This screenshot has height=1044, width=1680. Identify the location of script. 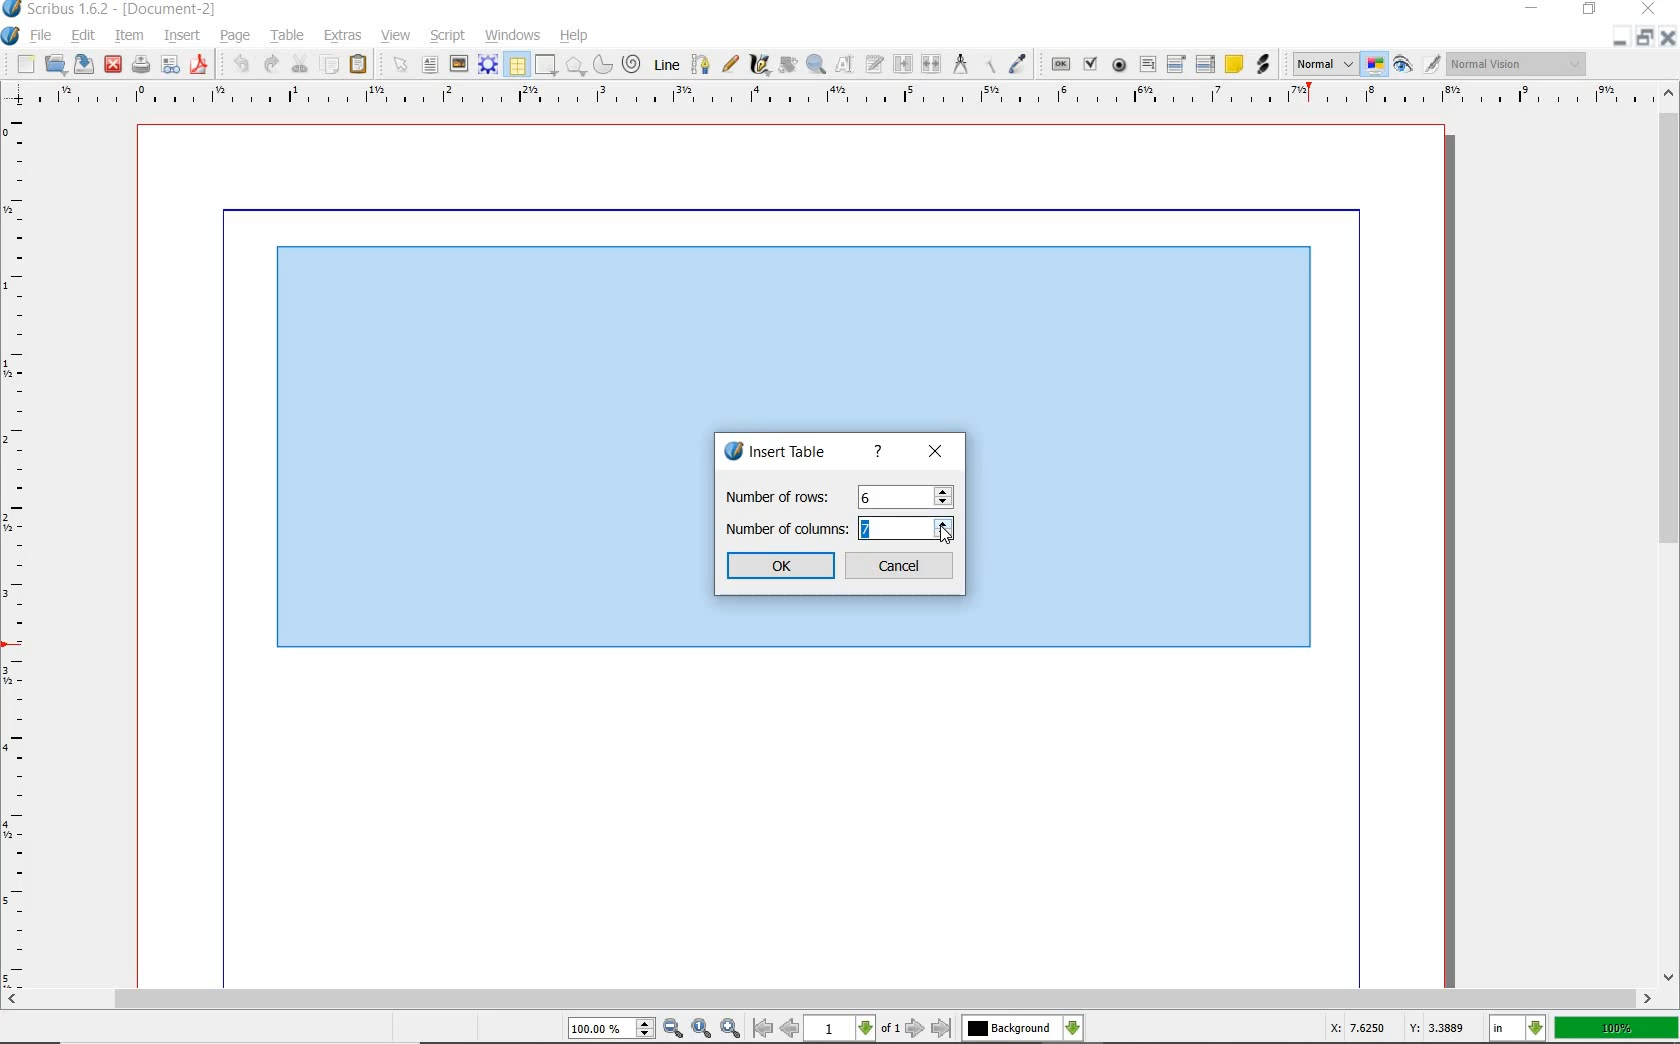
(448, 37).